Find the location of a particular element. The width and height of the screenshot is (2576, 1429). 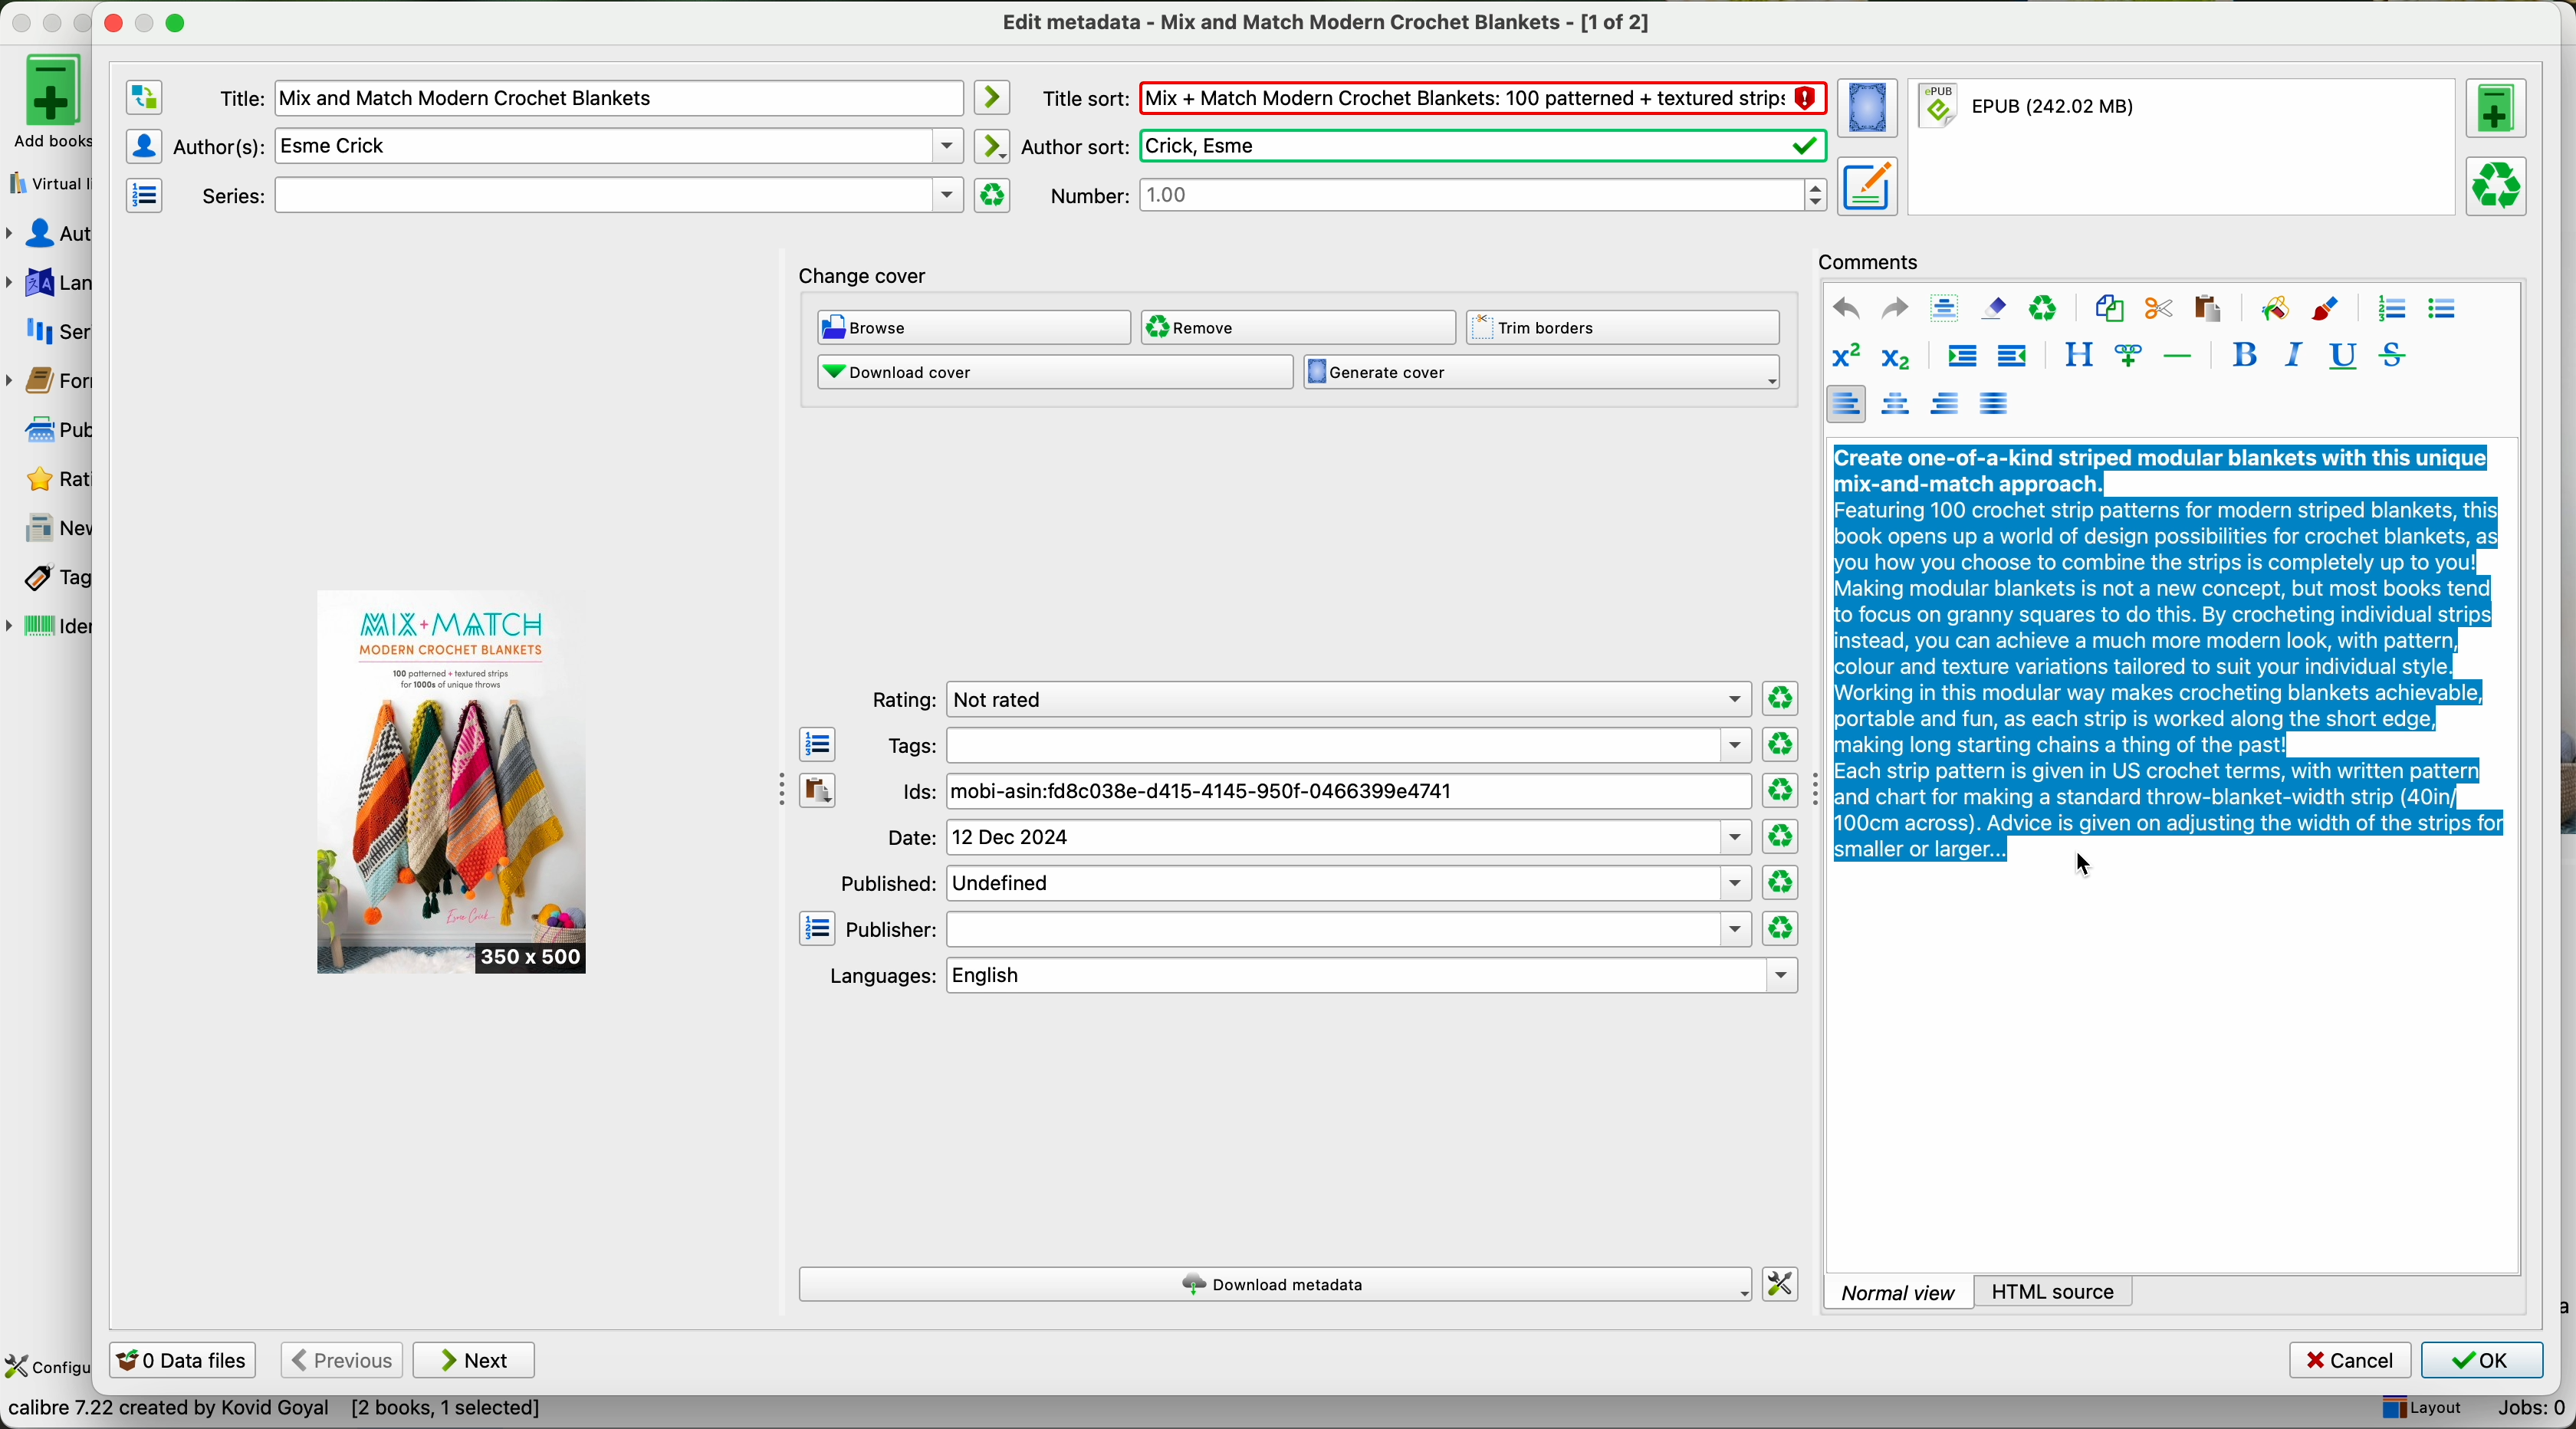

HTML source is located at coordinates (2056, 1290).